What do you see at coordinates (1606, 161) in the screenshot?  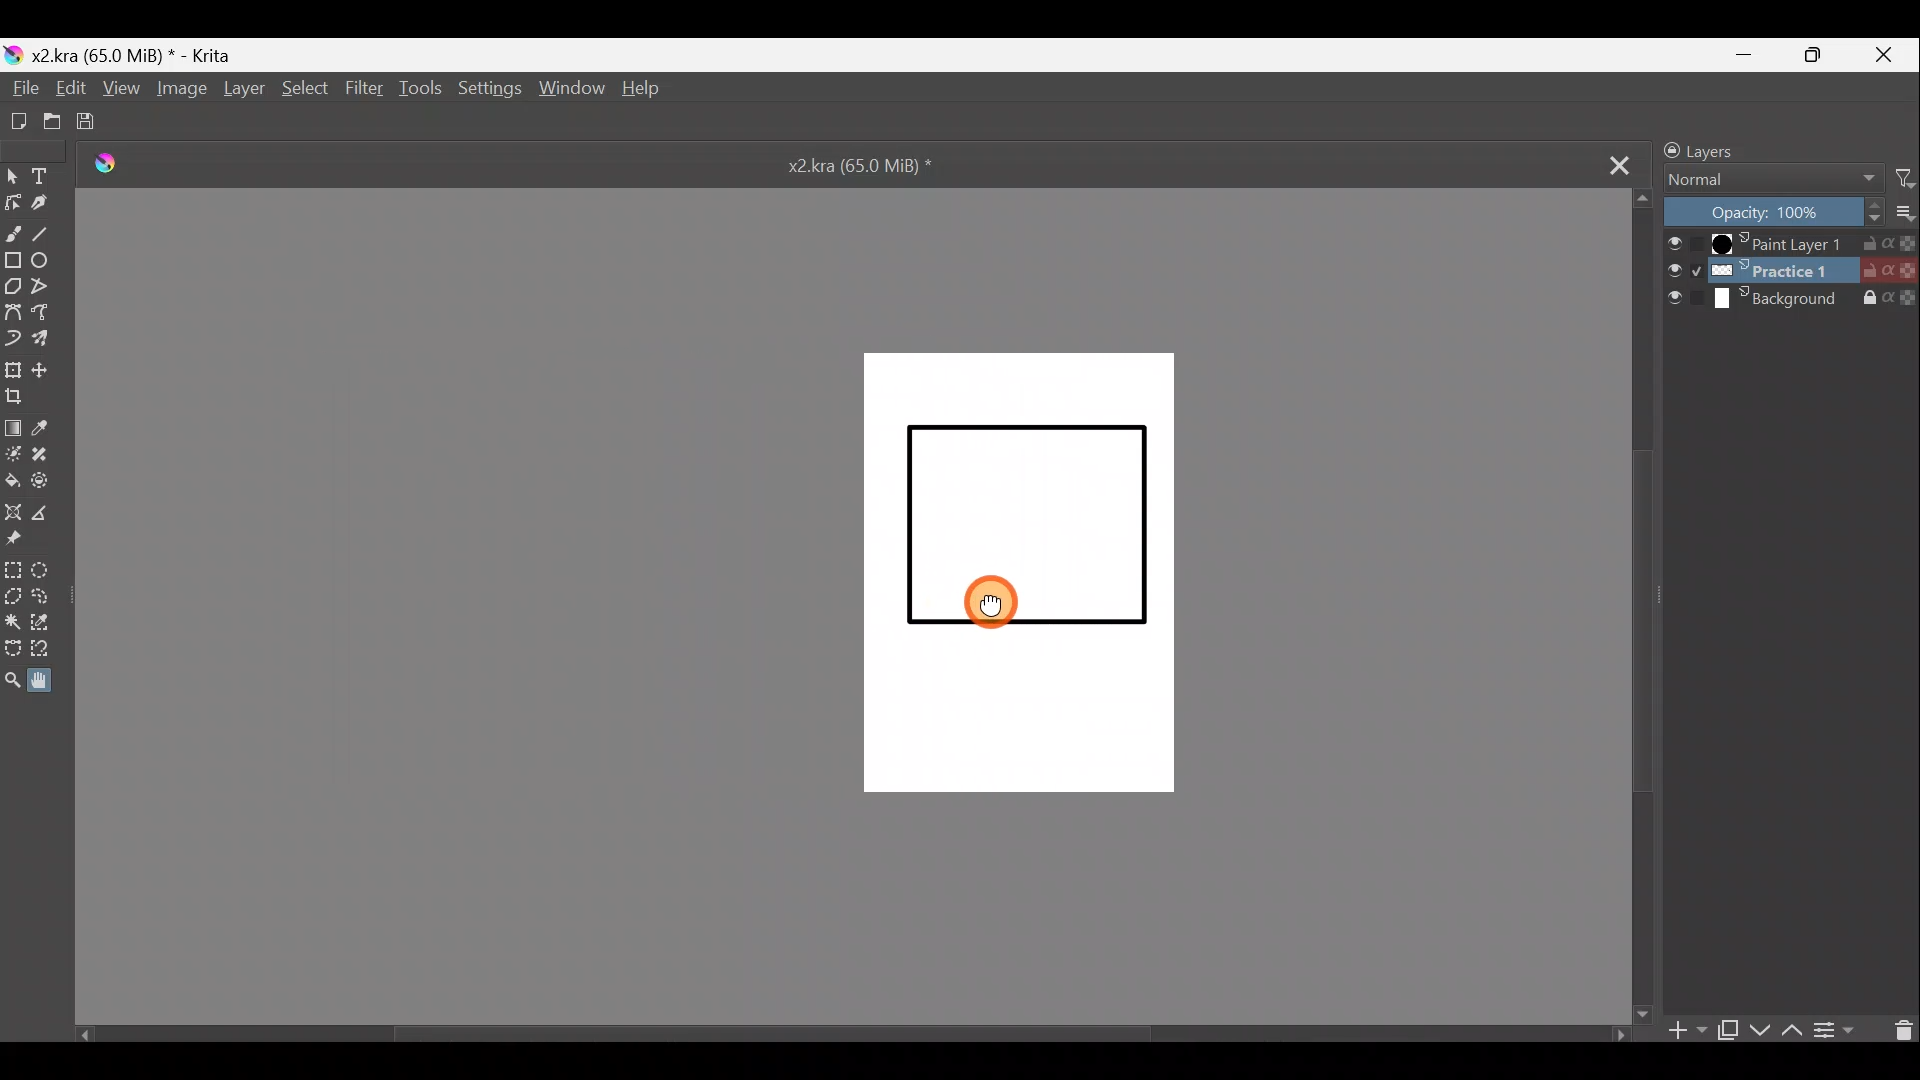 I see `Close tab` at bounding box center [1606, 161].